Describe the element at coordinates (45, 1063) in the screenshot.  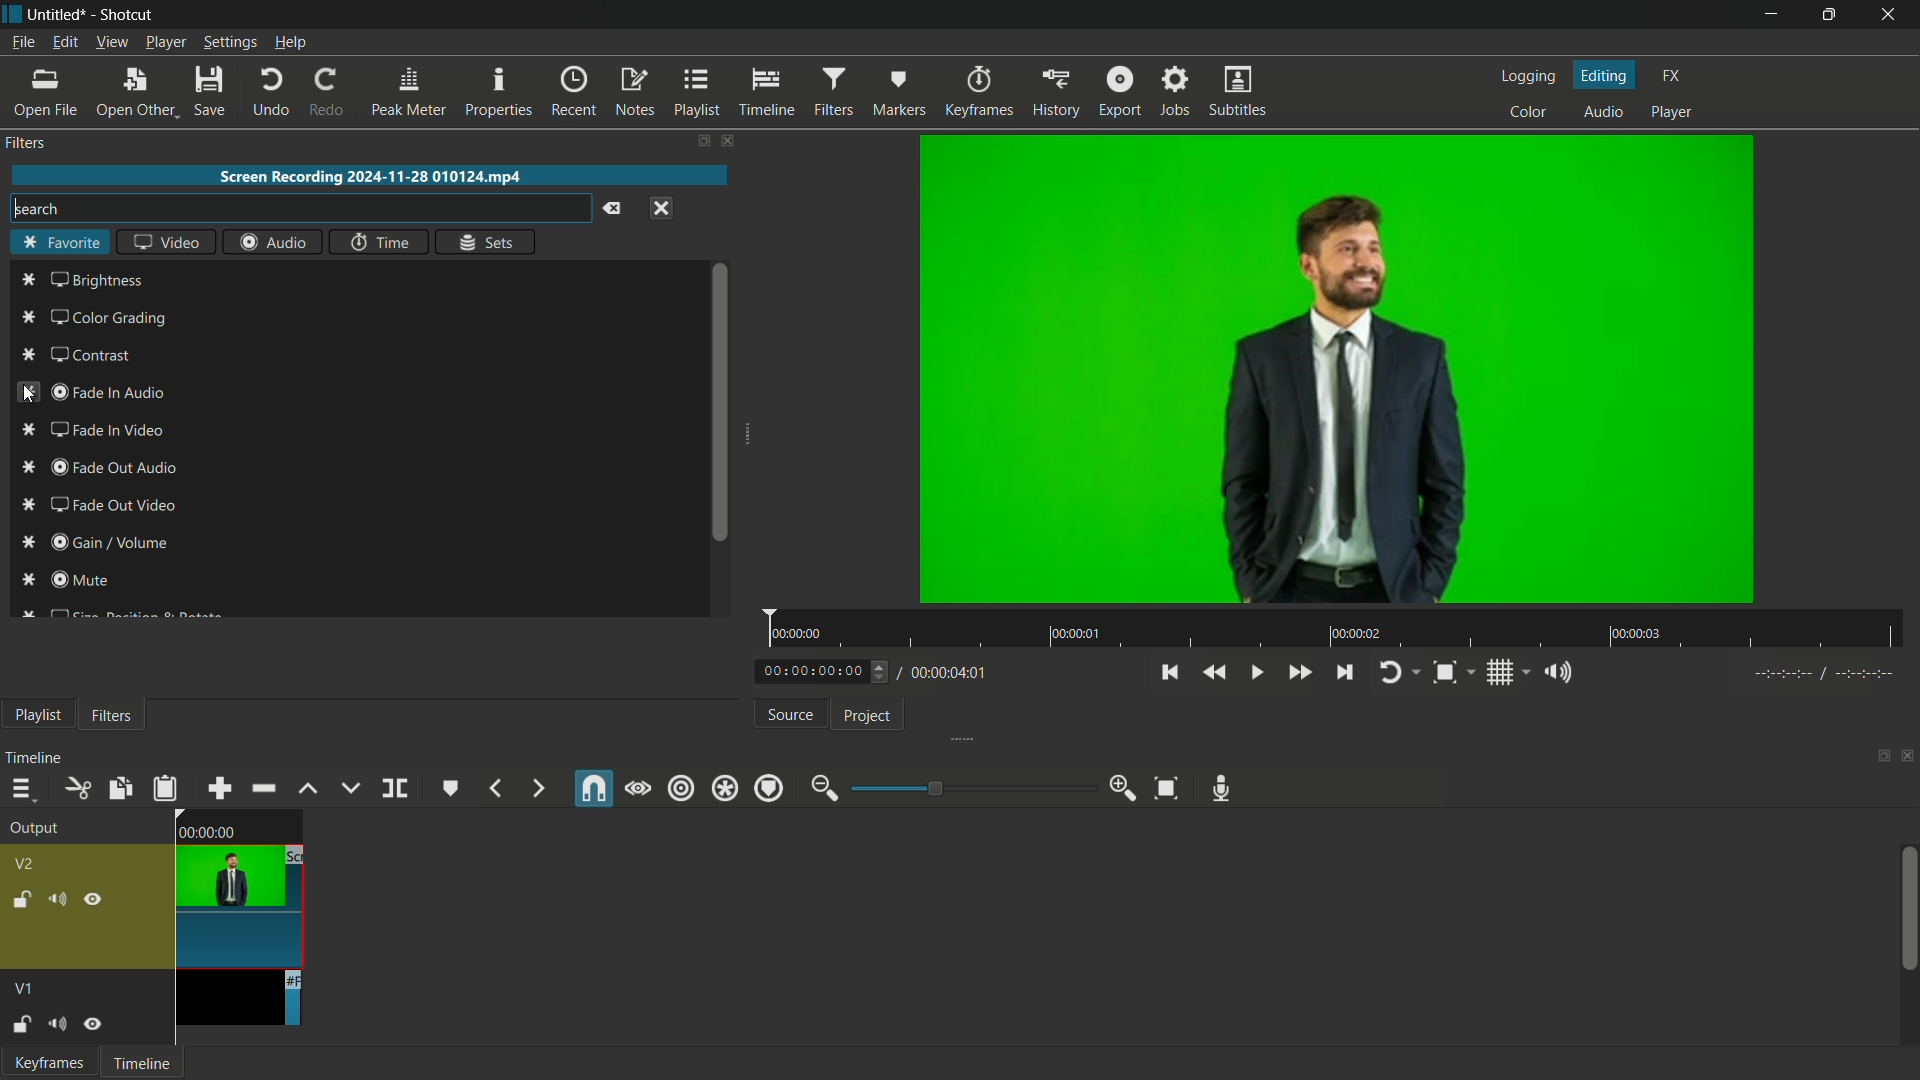
I see `keyframe` at that location.